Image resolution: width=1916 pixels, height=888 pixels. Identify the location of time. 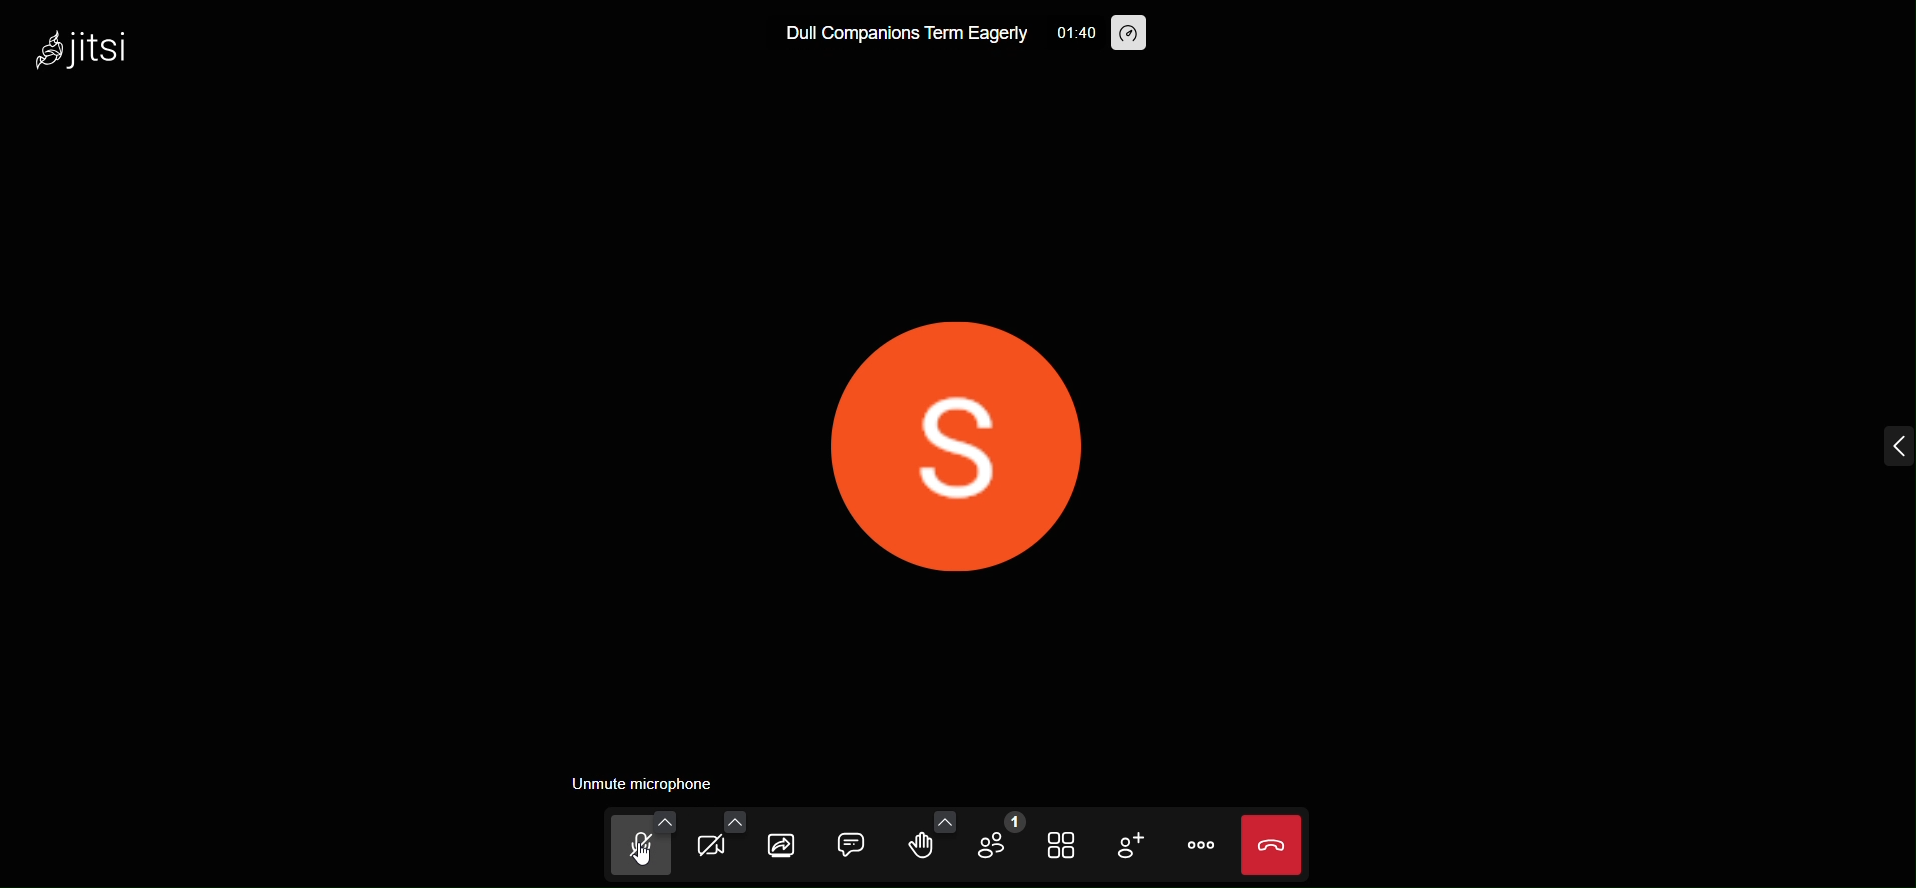
(1075, 33).